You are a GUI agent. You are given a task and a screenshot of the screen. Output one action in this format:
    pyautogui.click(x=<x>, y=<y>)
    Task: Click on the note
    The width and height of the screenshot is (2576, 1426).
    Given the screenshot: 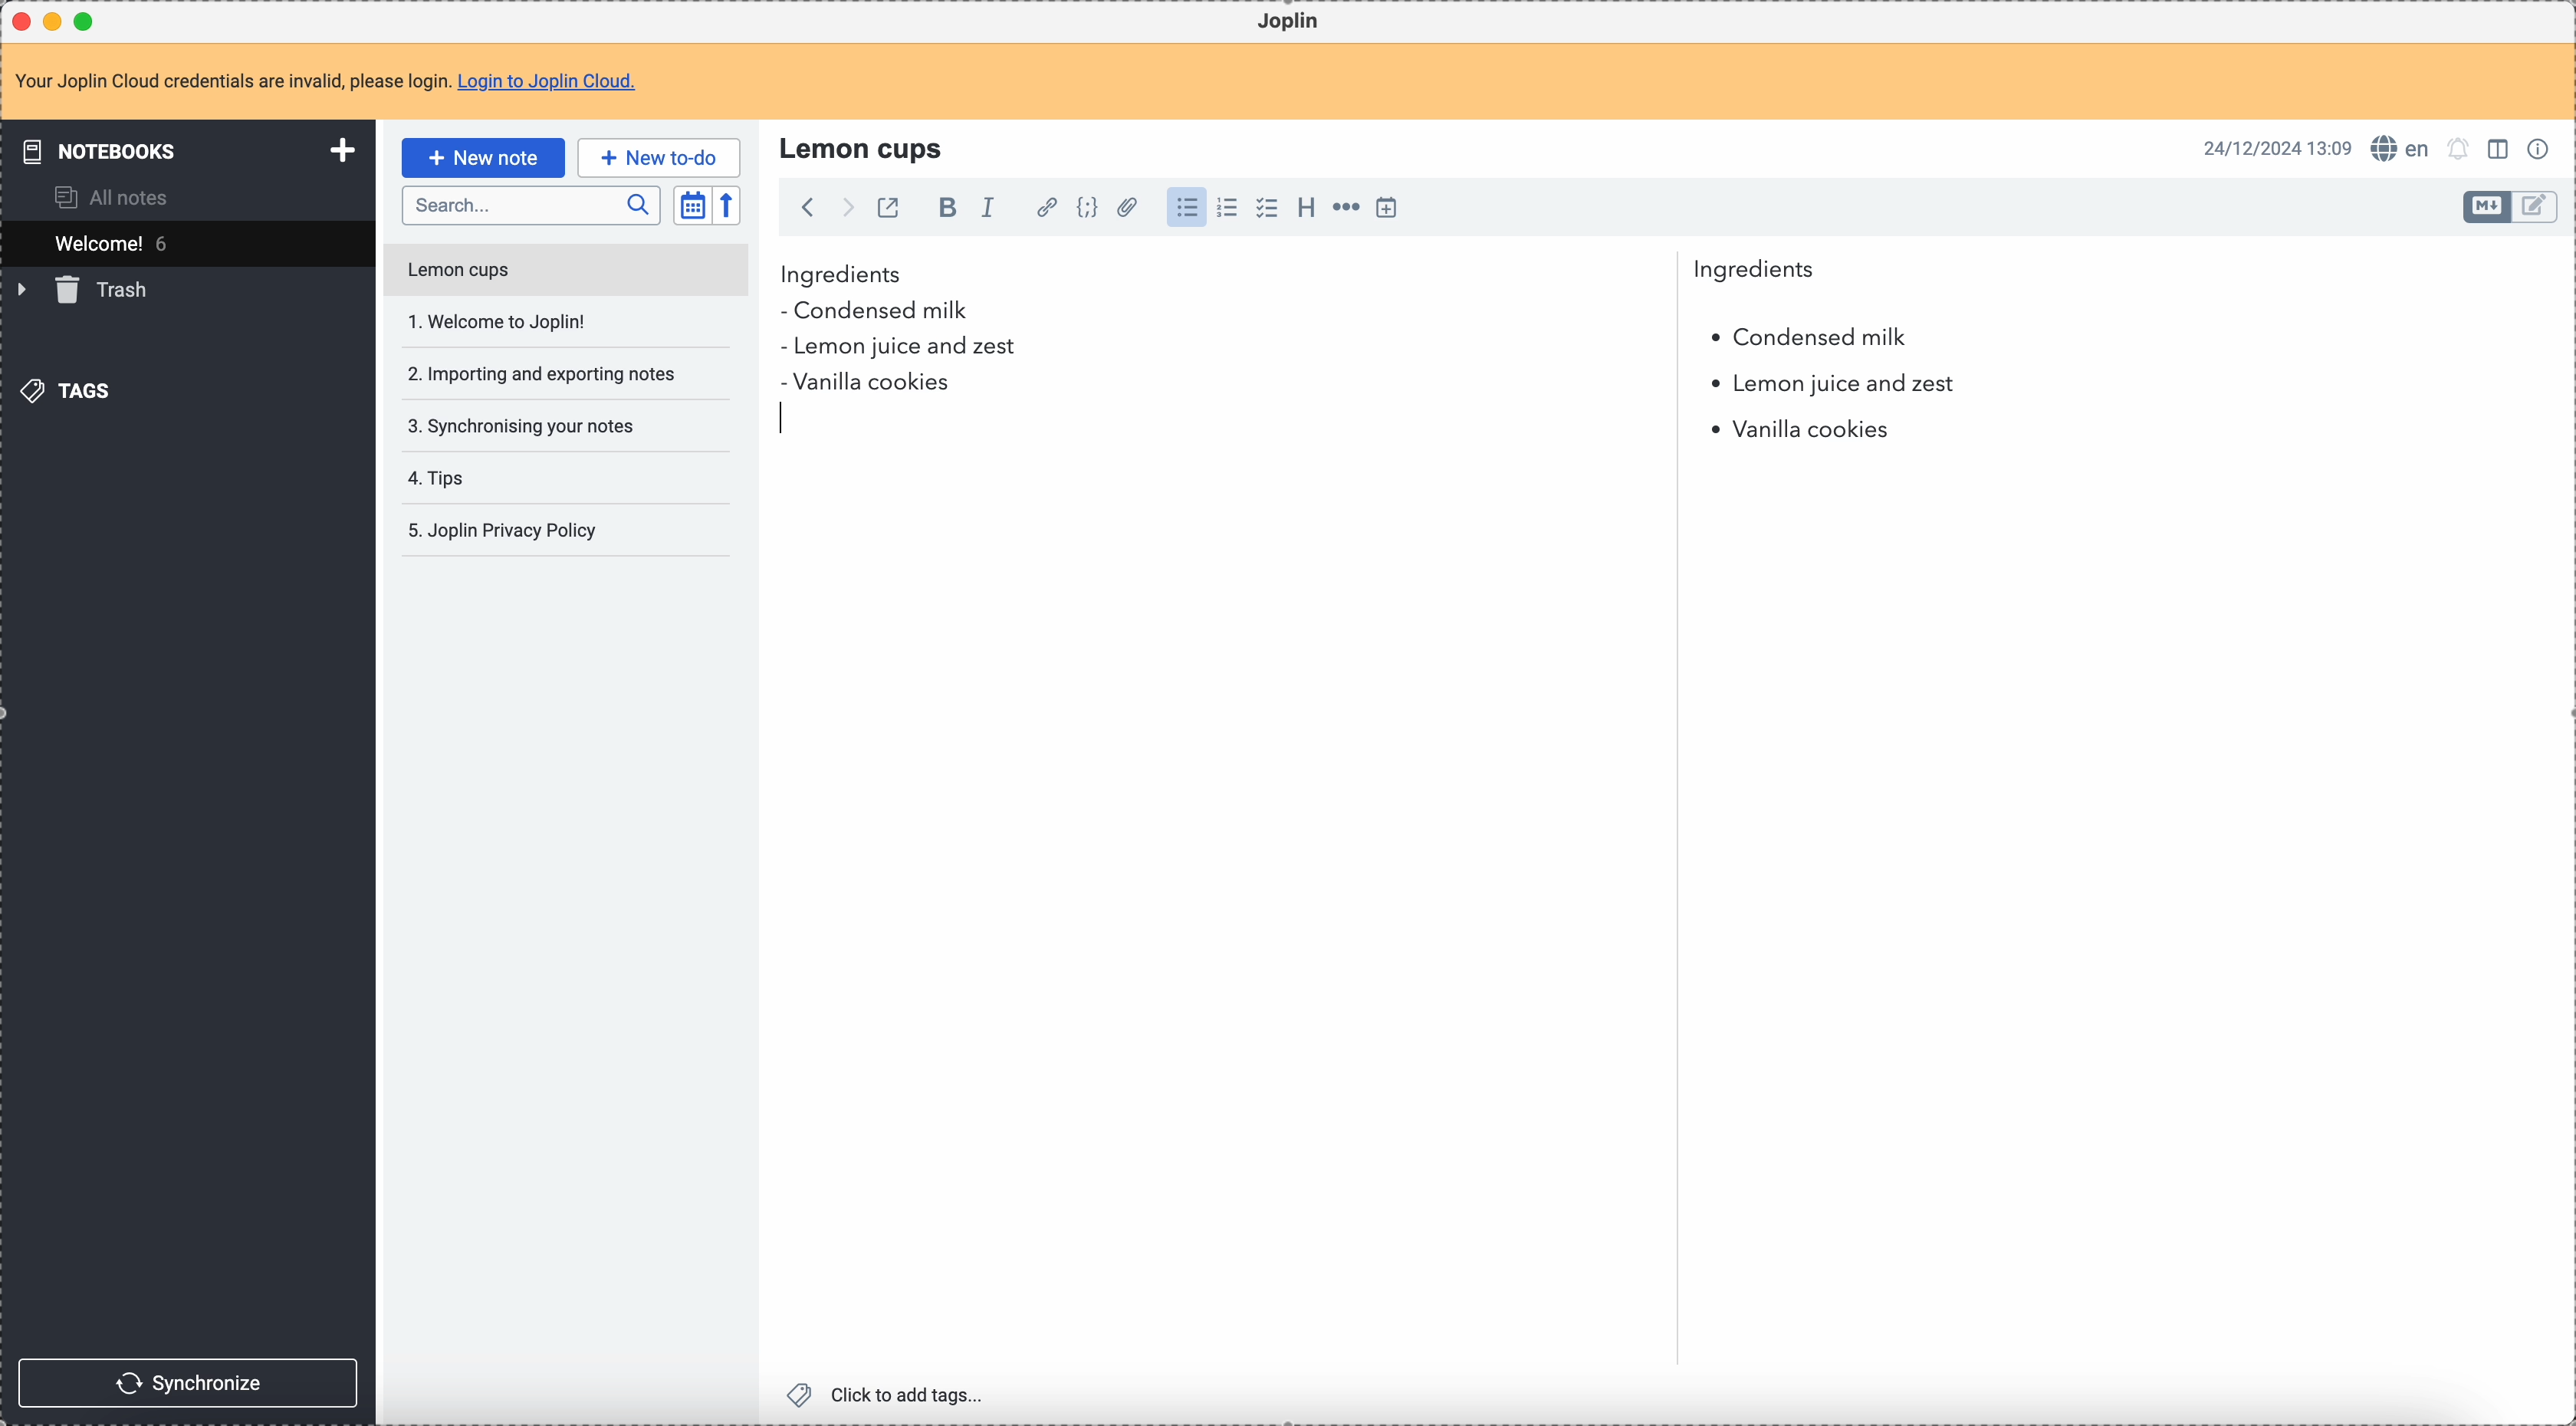 What is the action you would take?
    pyautogui.click(x=338, y=83)
    